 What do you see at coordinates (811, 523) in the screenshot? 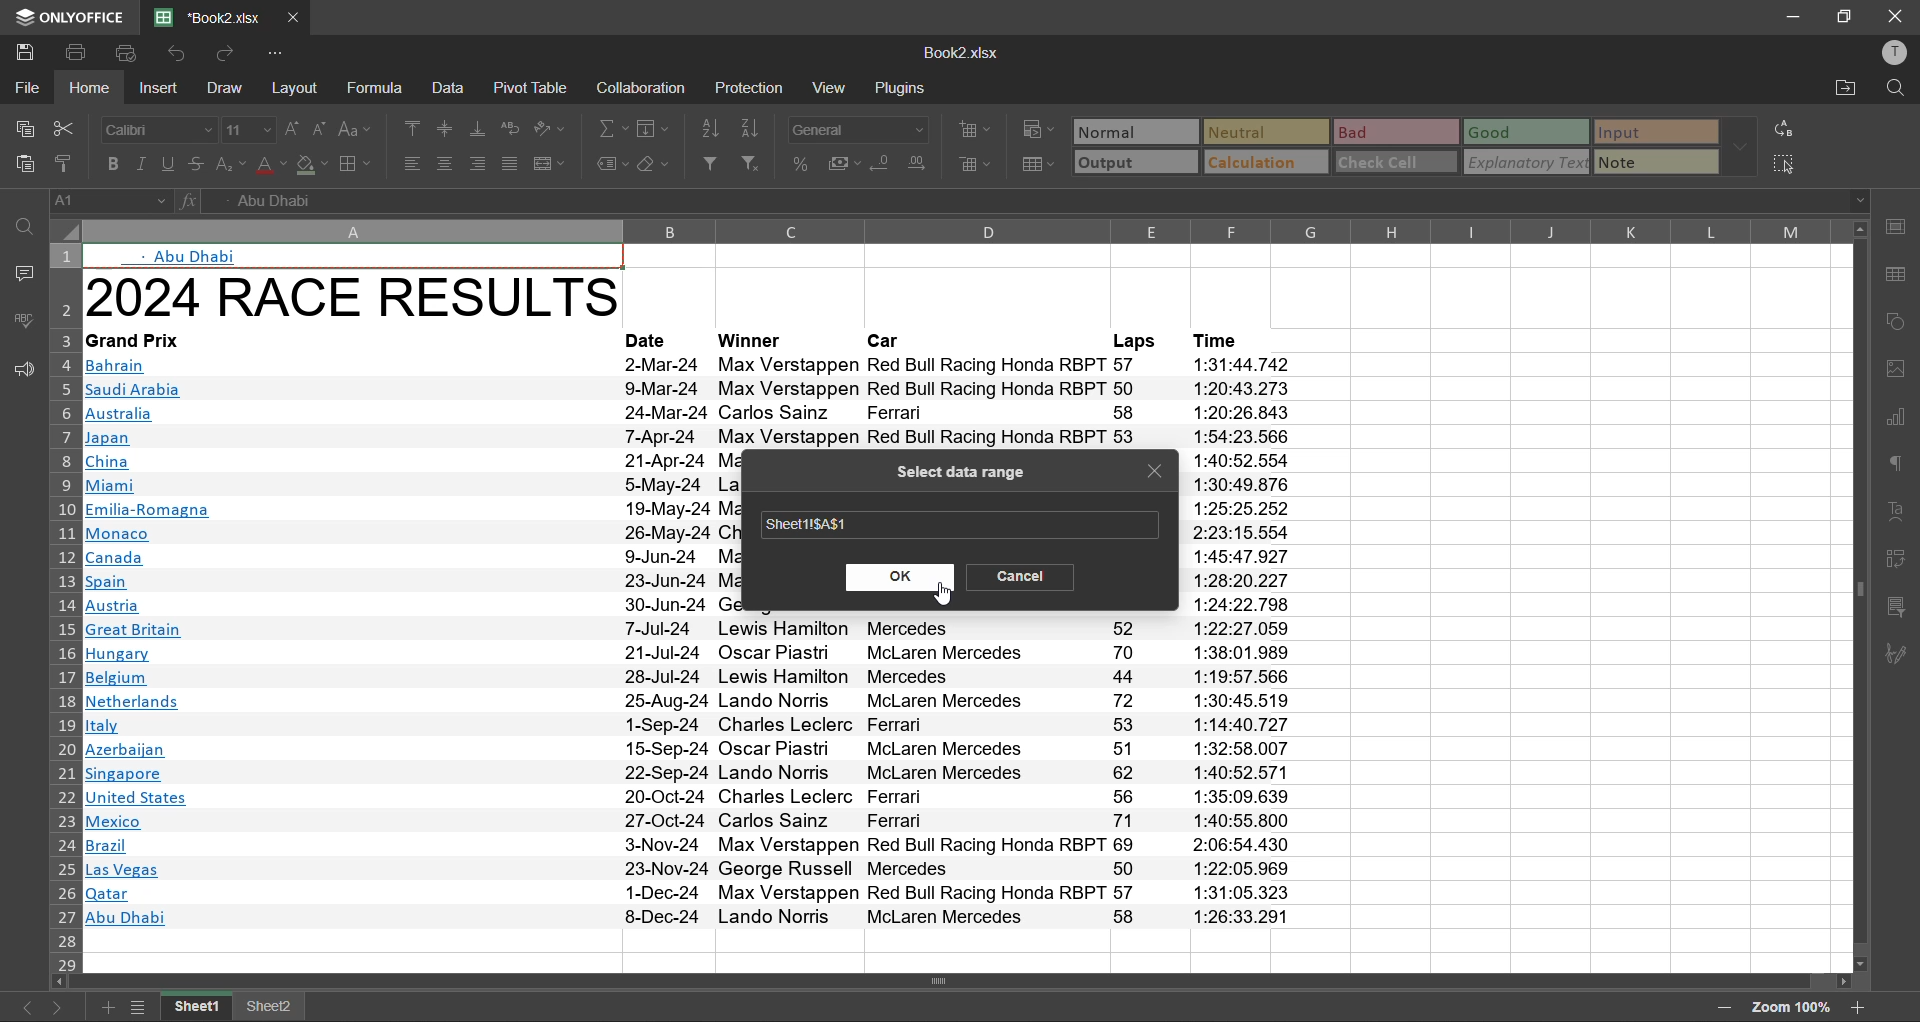
I see `range selected` at bounding box center [811, 523].